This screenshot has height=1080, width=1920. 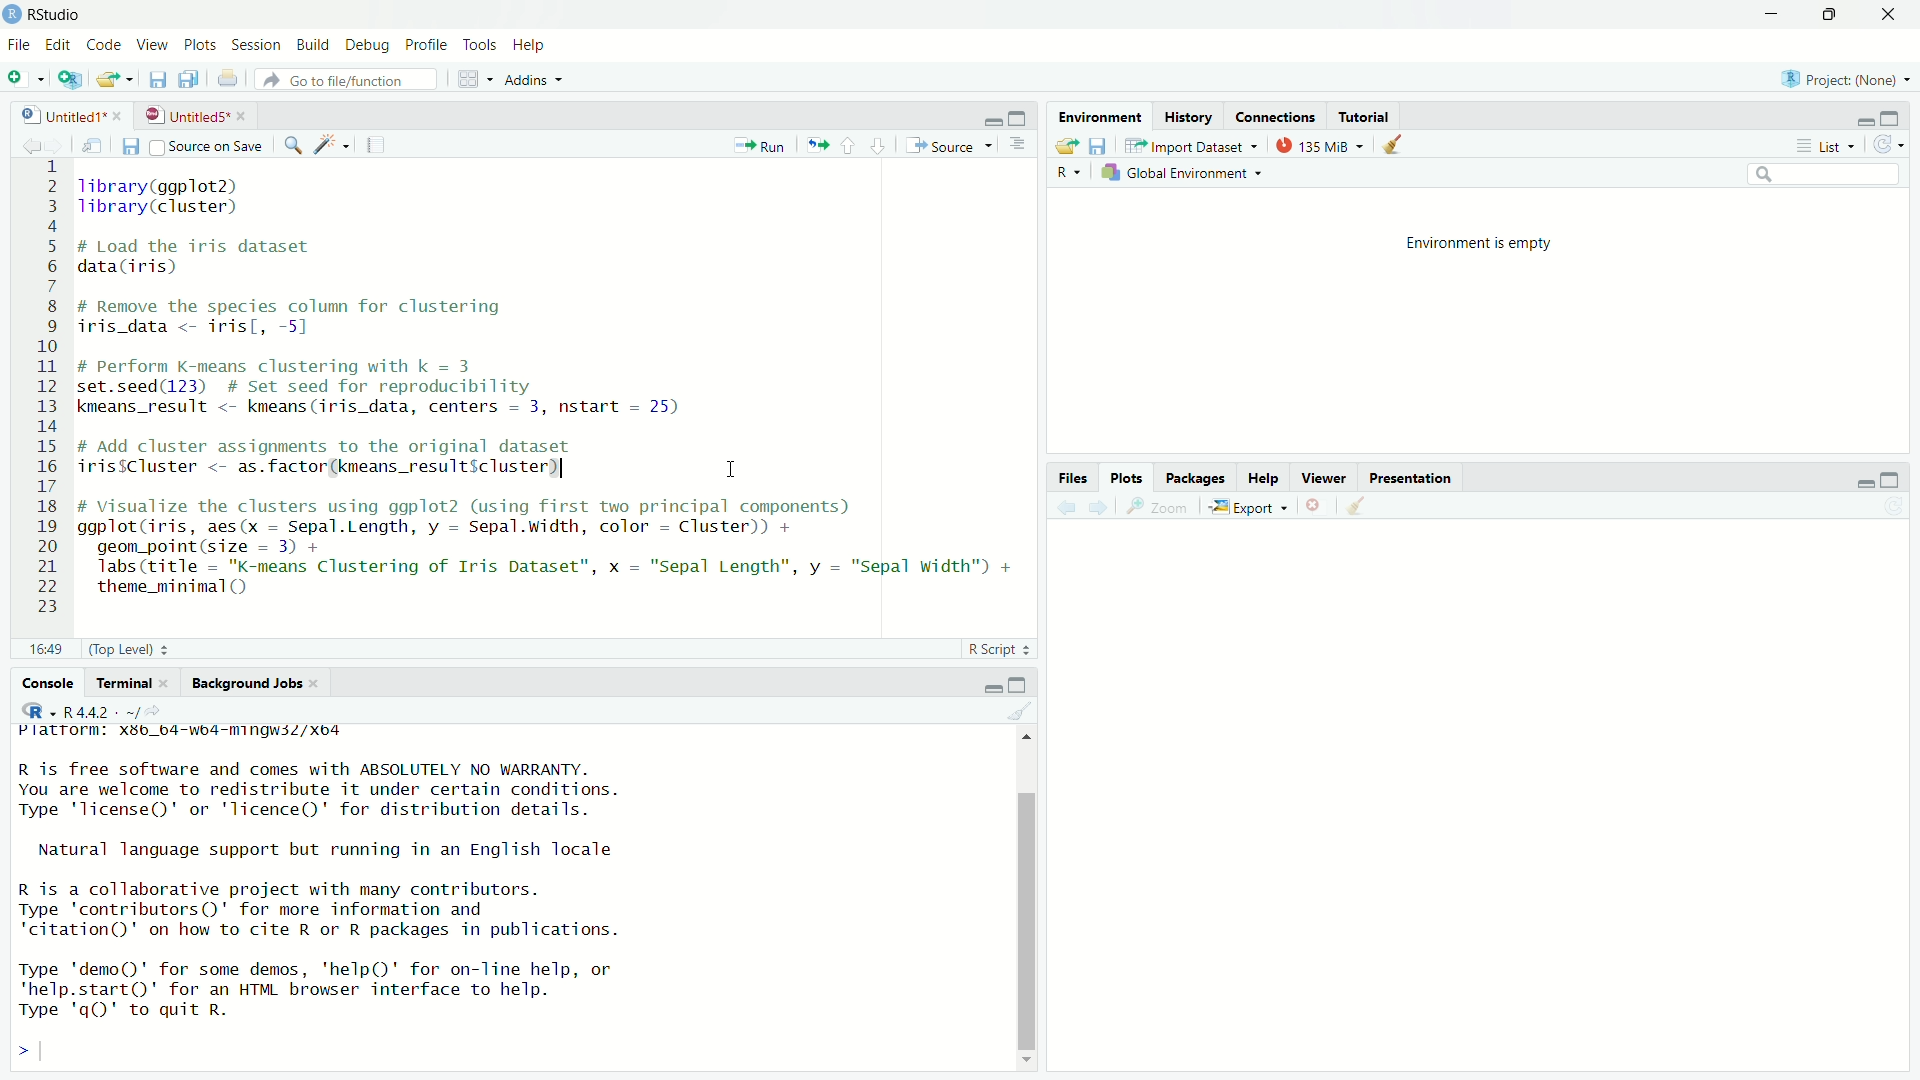 What do you see at coordinates (1028, 1067) in the screenshot?
I see `move down` at bounding box center [1028, 1067].